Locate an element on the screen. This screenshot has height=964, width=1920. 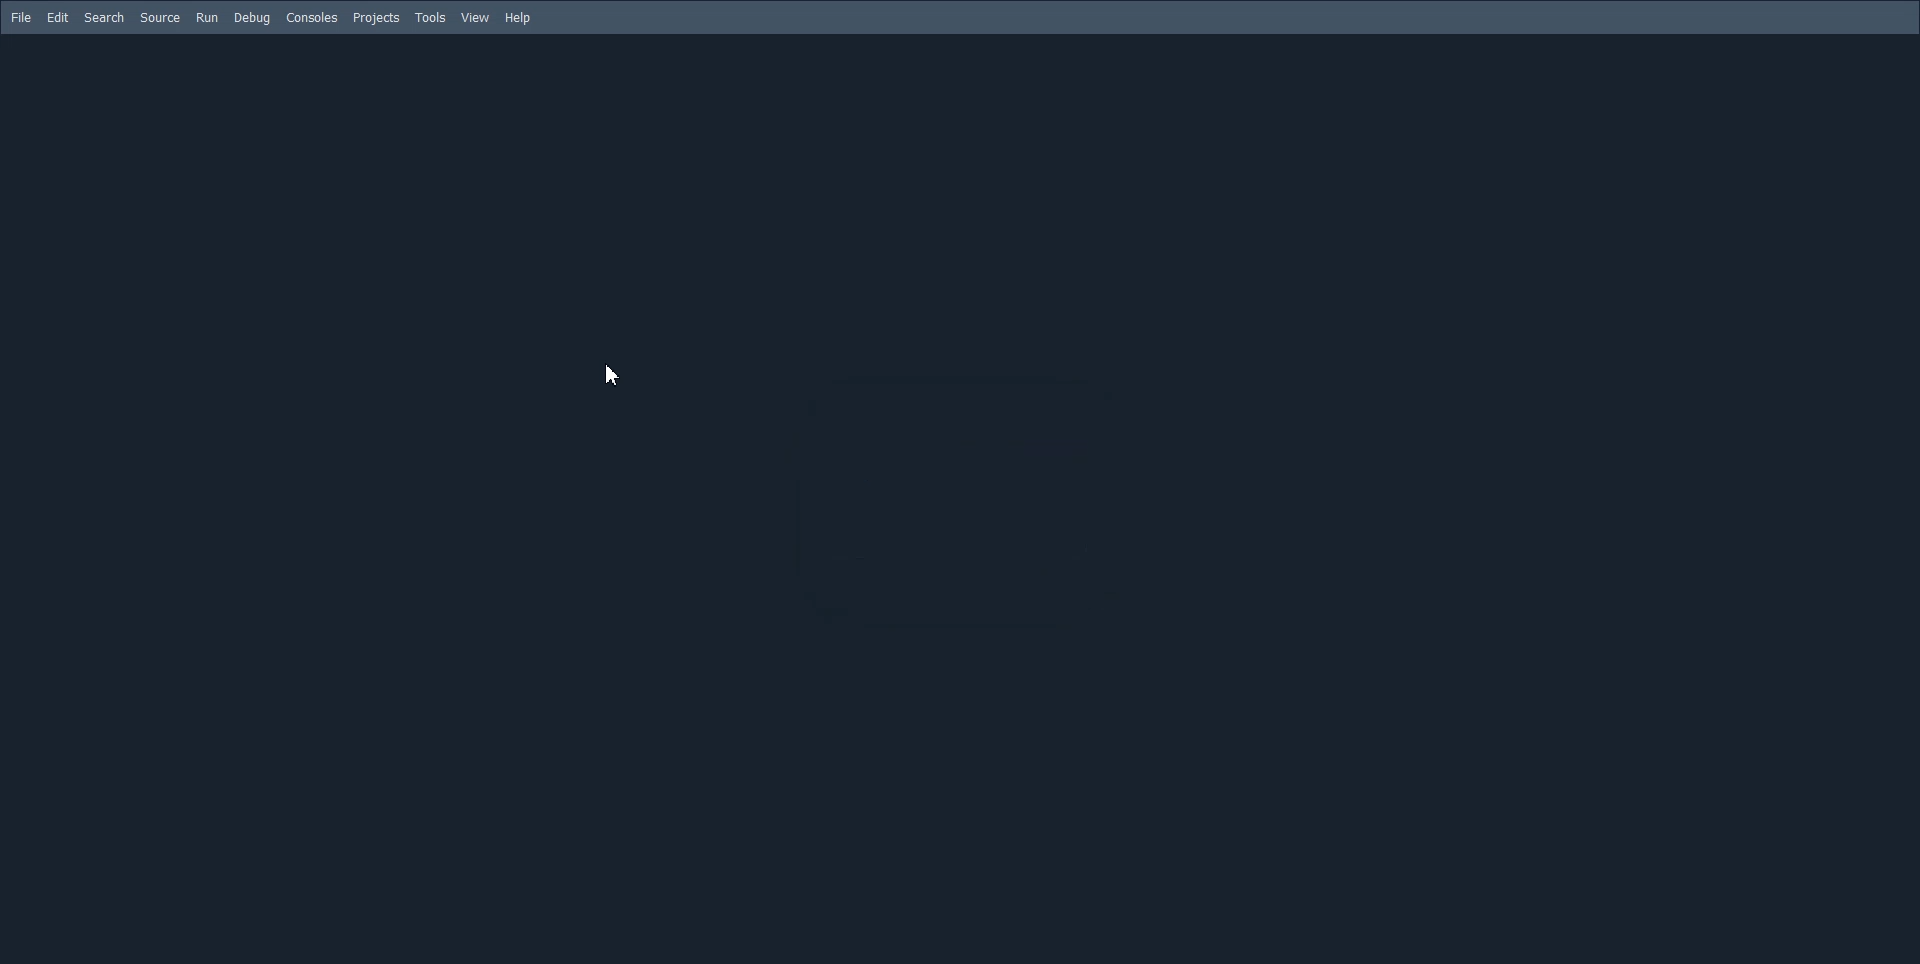
Projects is located at coordinates (376, 18).